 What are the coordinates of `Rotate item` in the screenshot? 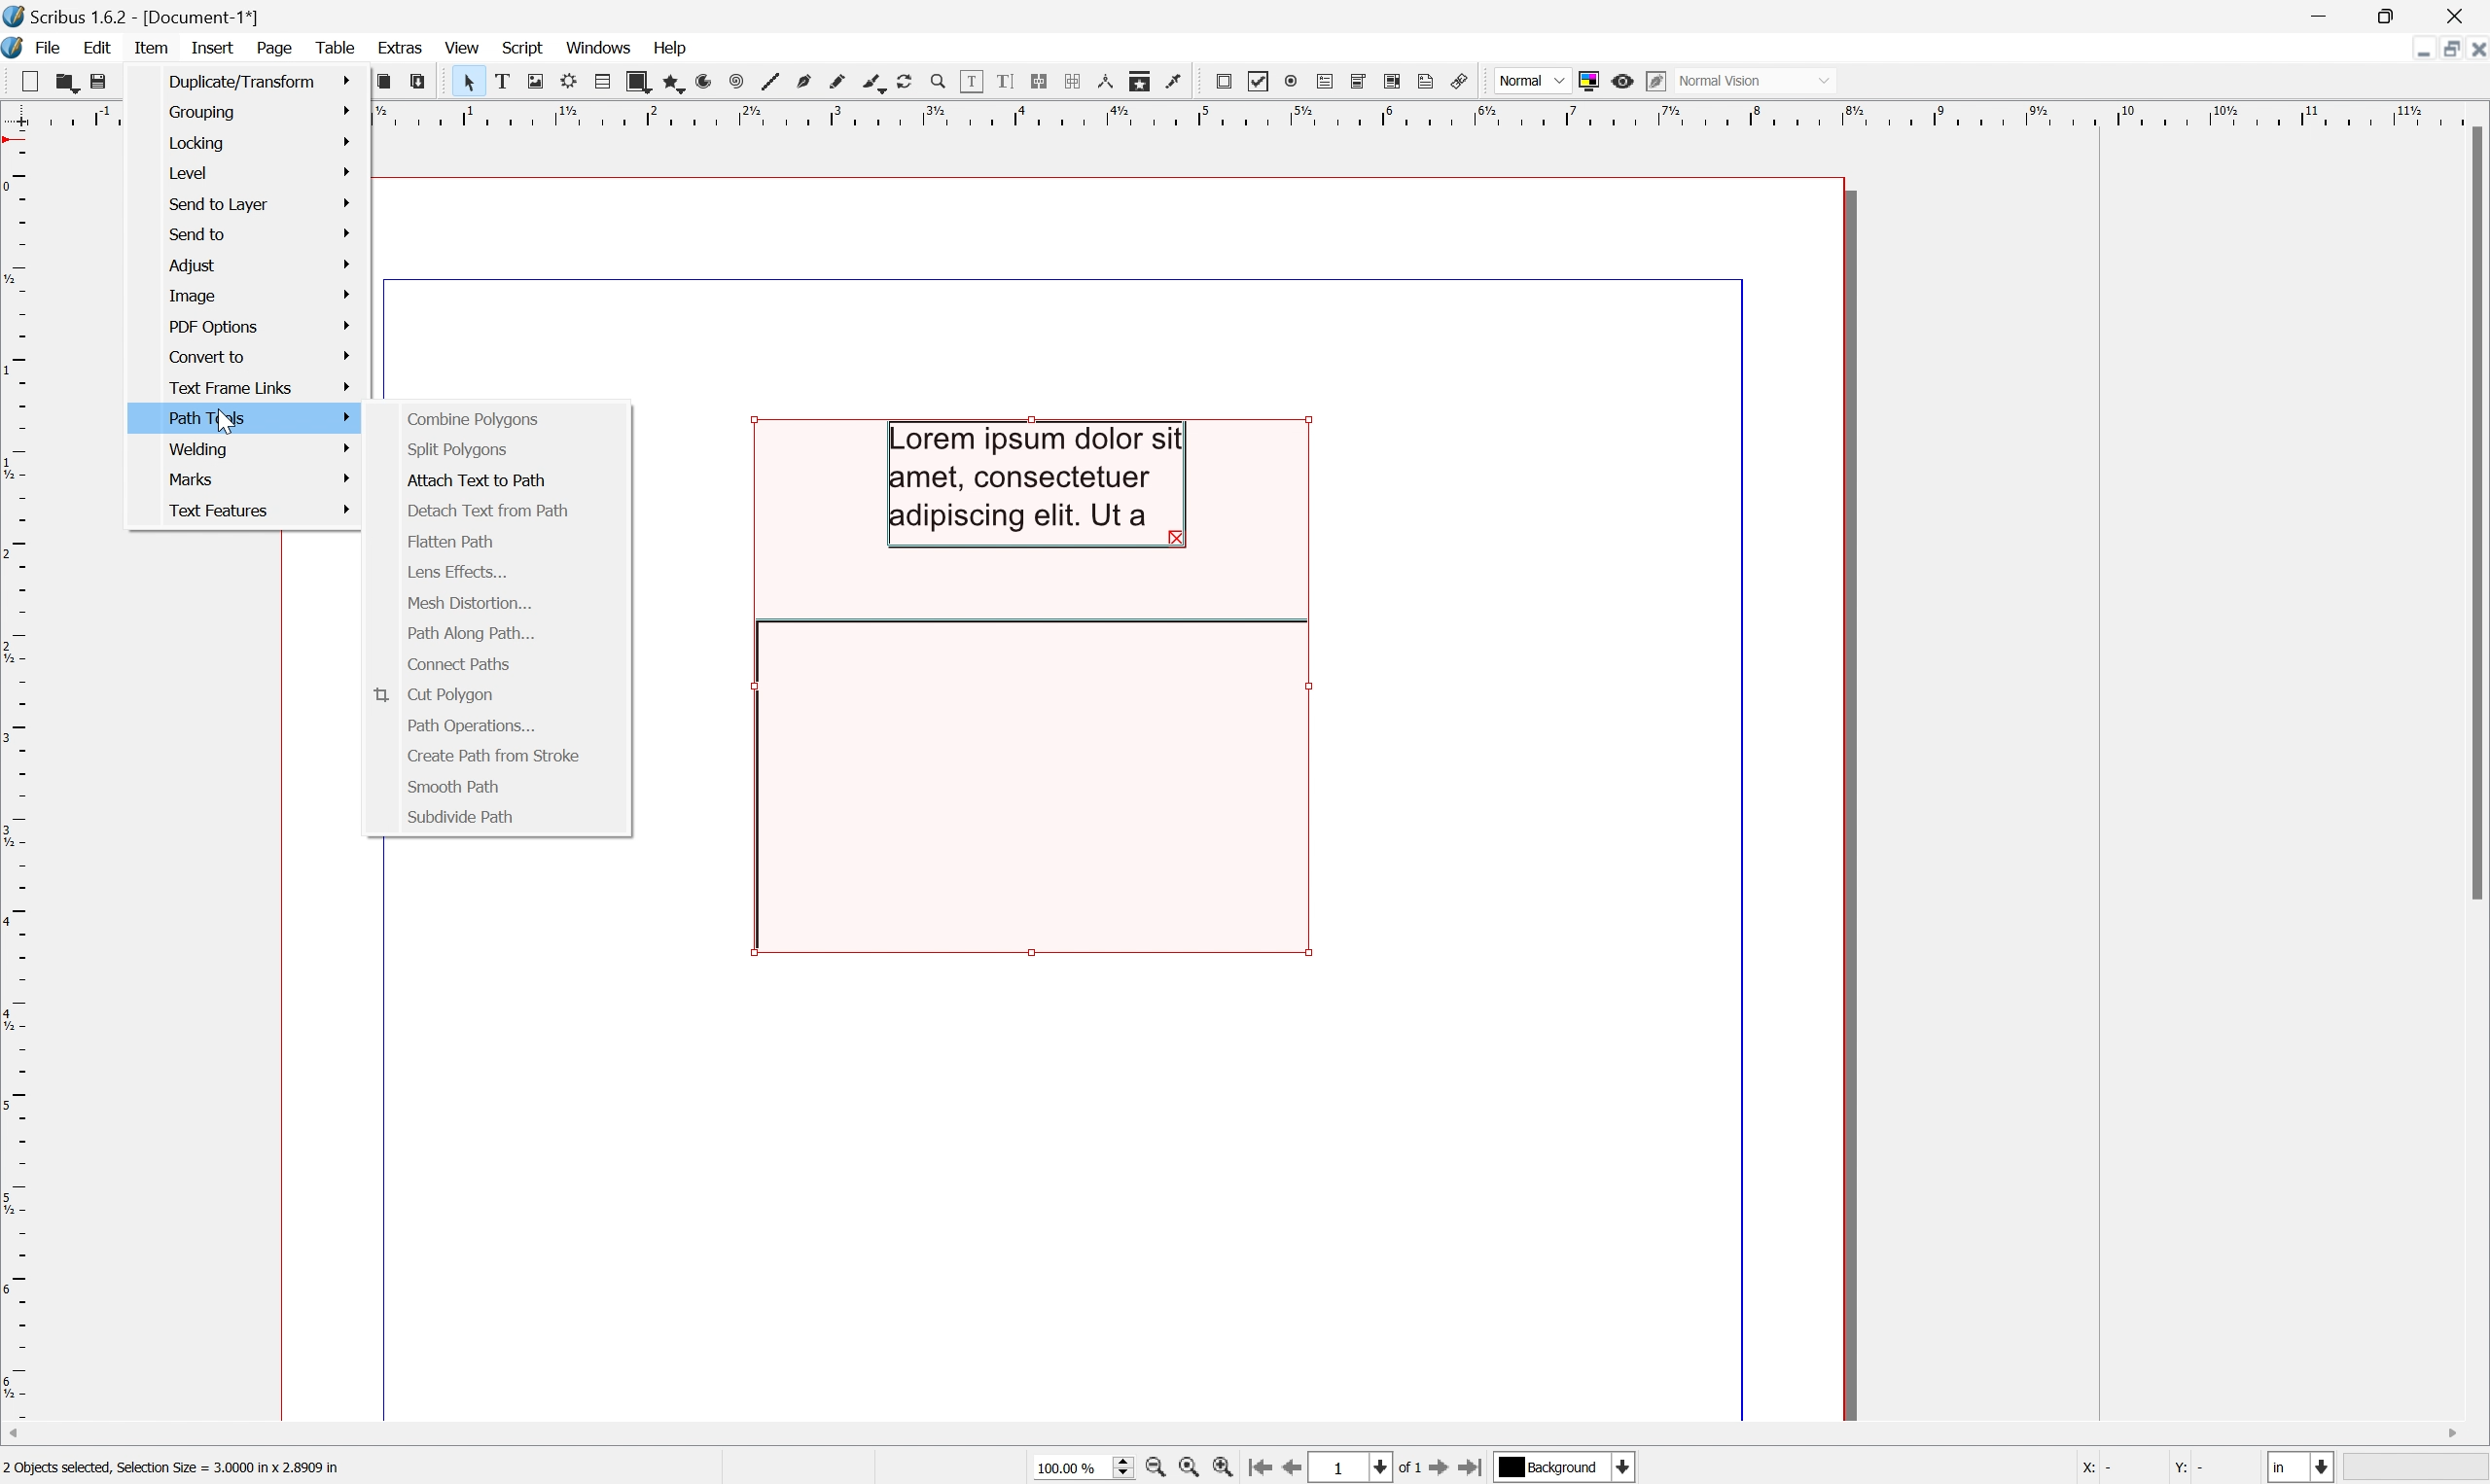 It's located at (1026, 787).